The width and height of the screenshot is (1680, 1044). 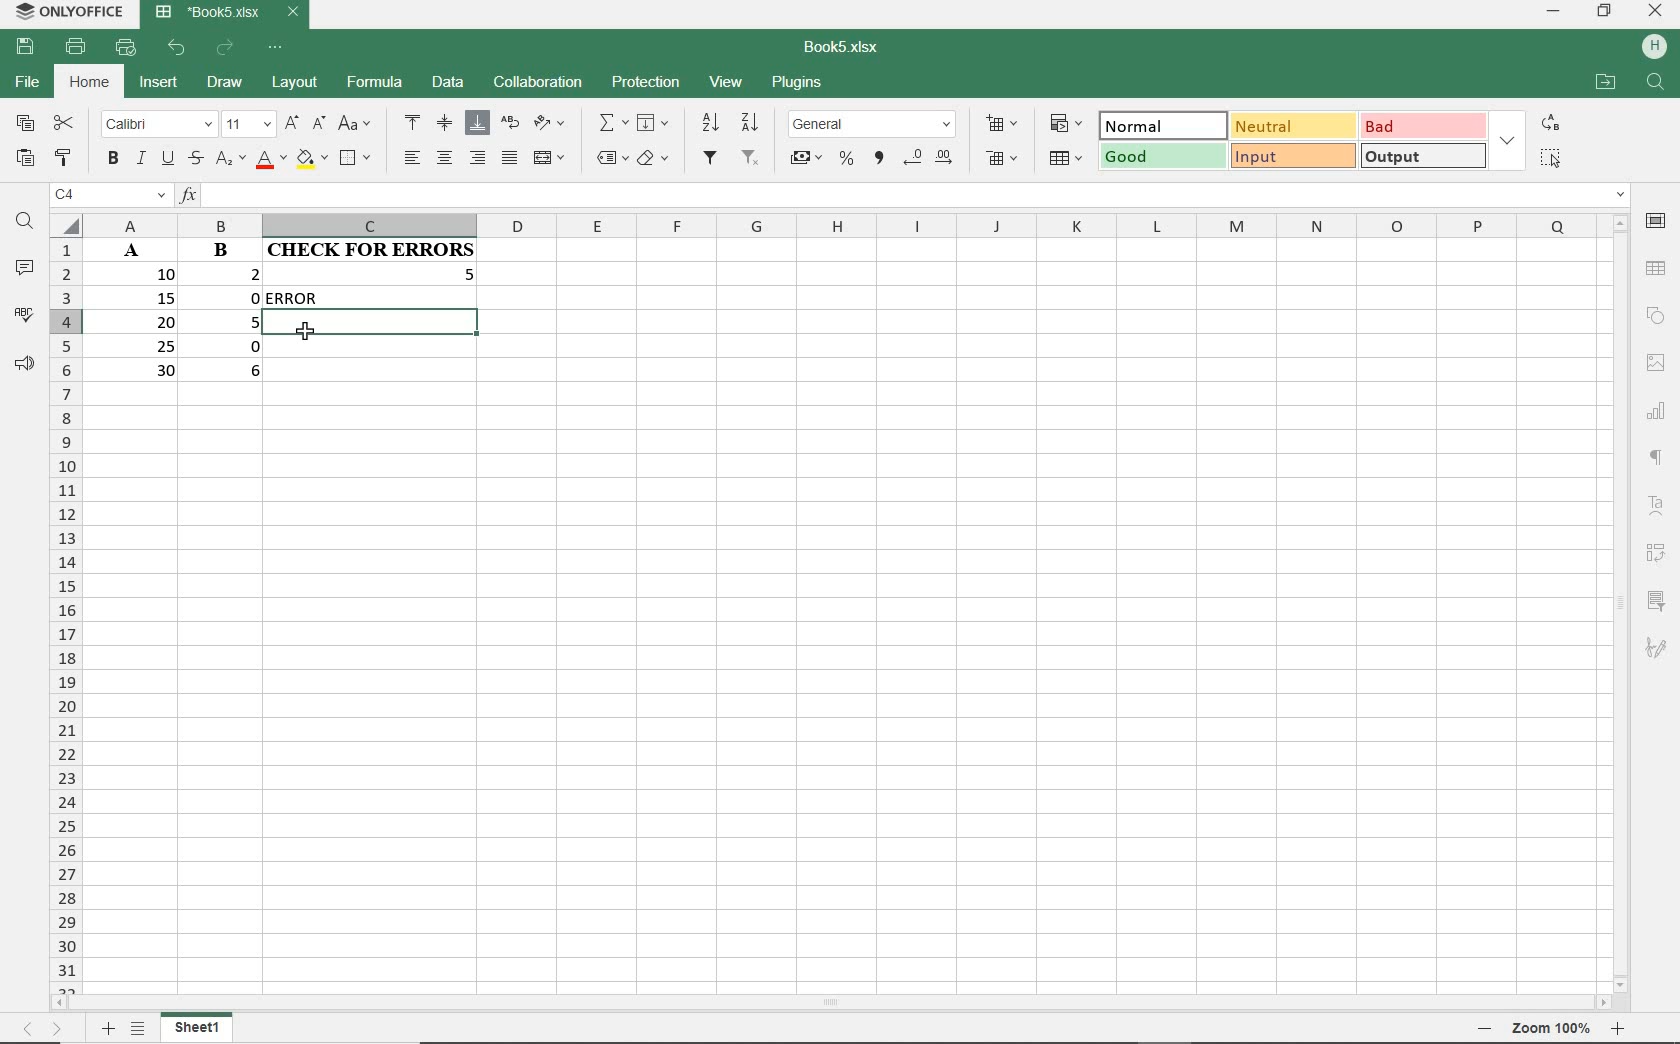 What do you see at coordinates (65, 158) in the screenshot?
I see `COPY STYLE` at bounding box center [65, 158].